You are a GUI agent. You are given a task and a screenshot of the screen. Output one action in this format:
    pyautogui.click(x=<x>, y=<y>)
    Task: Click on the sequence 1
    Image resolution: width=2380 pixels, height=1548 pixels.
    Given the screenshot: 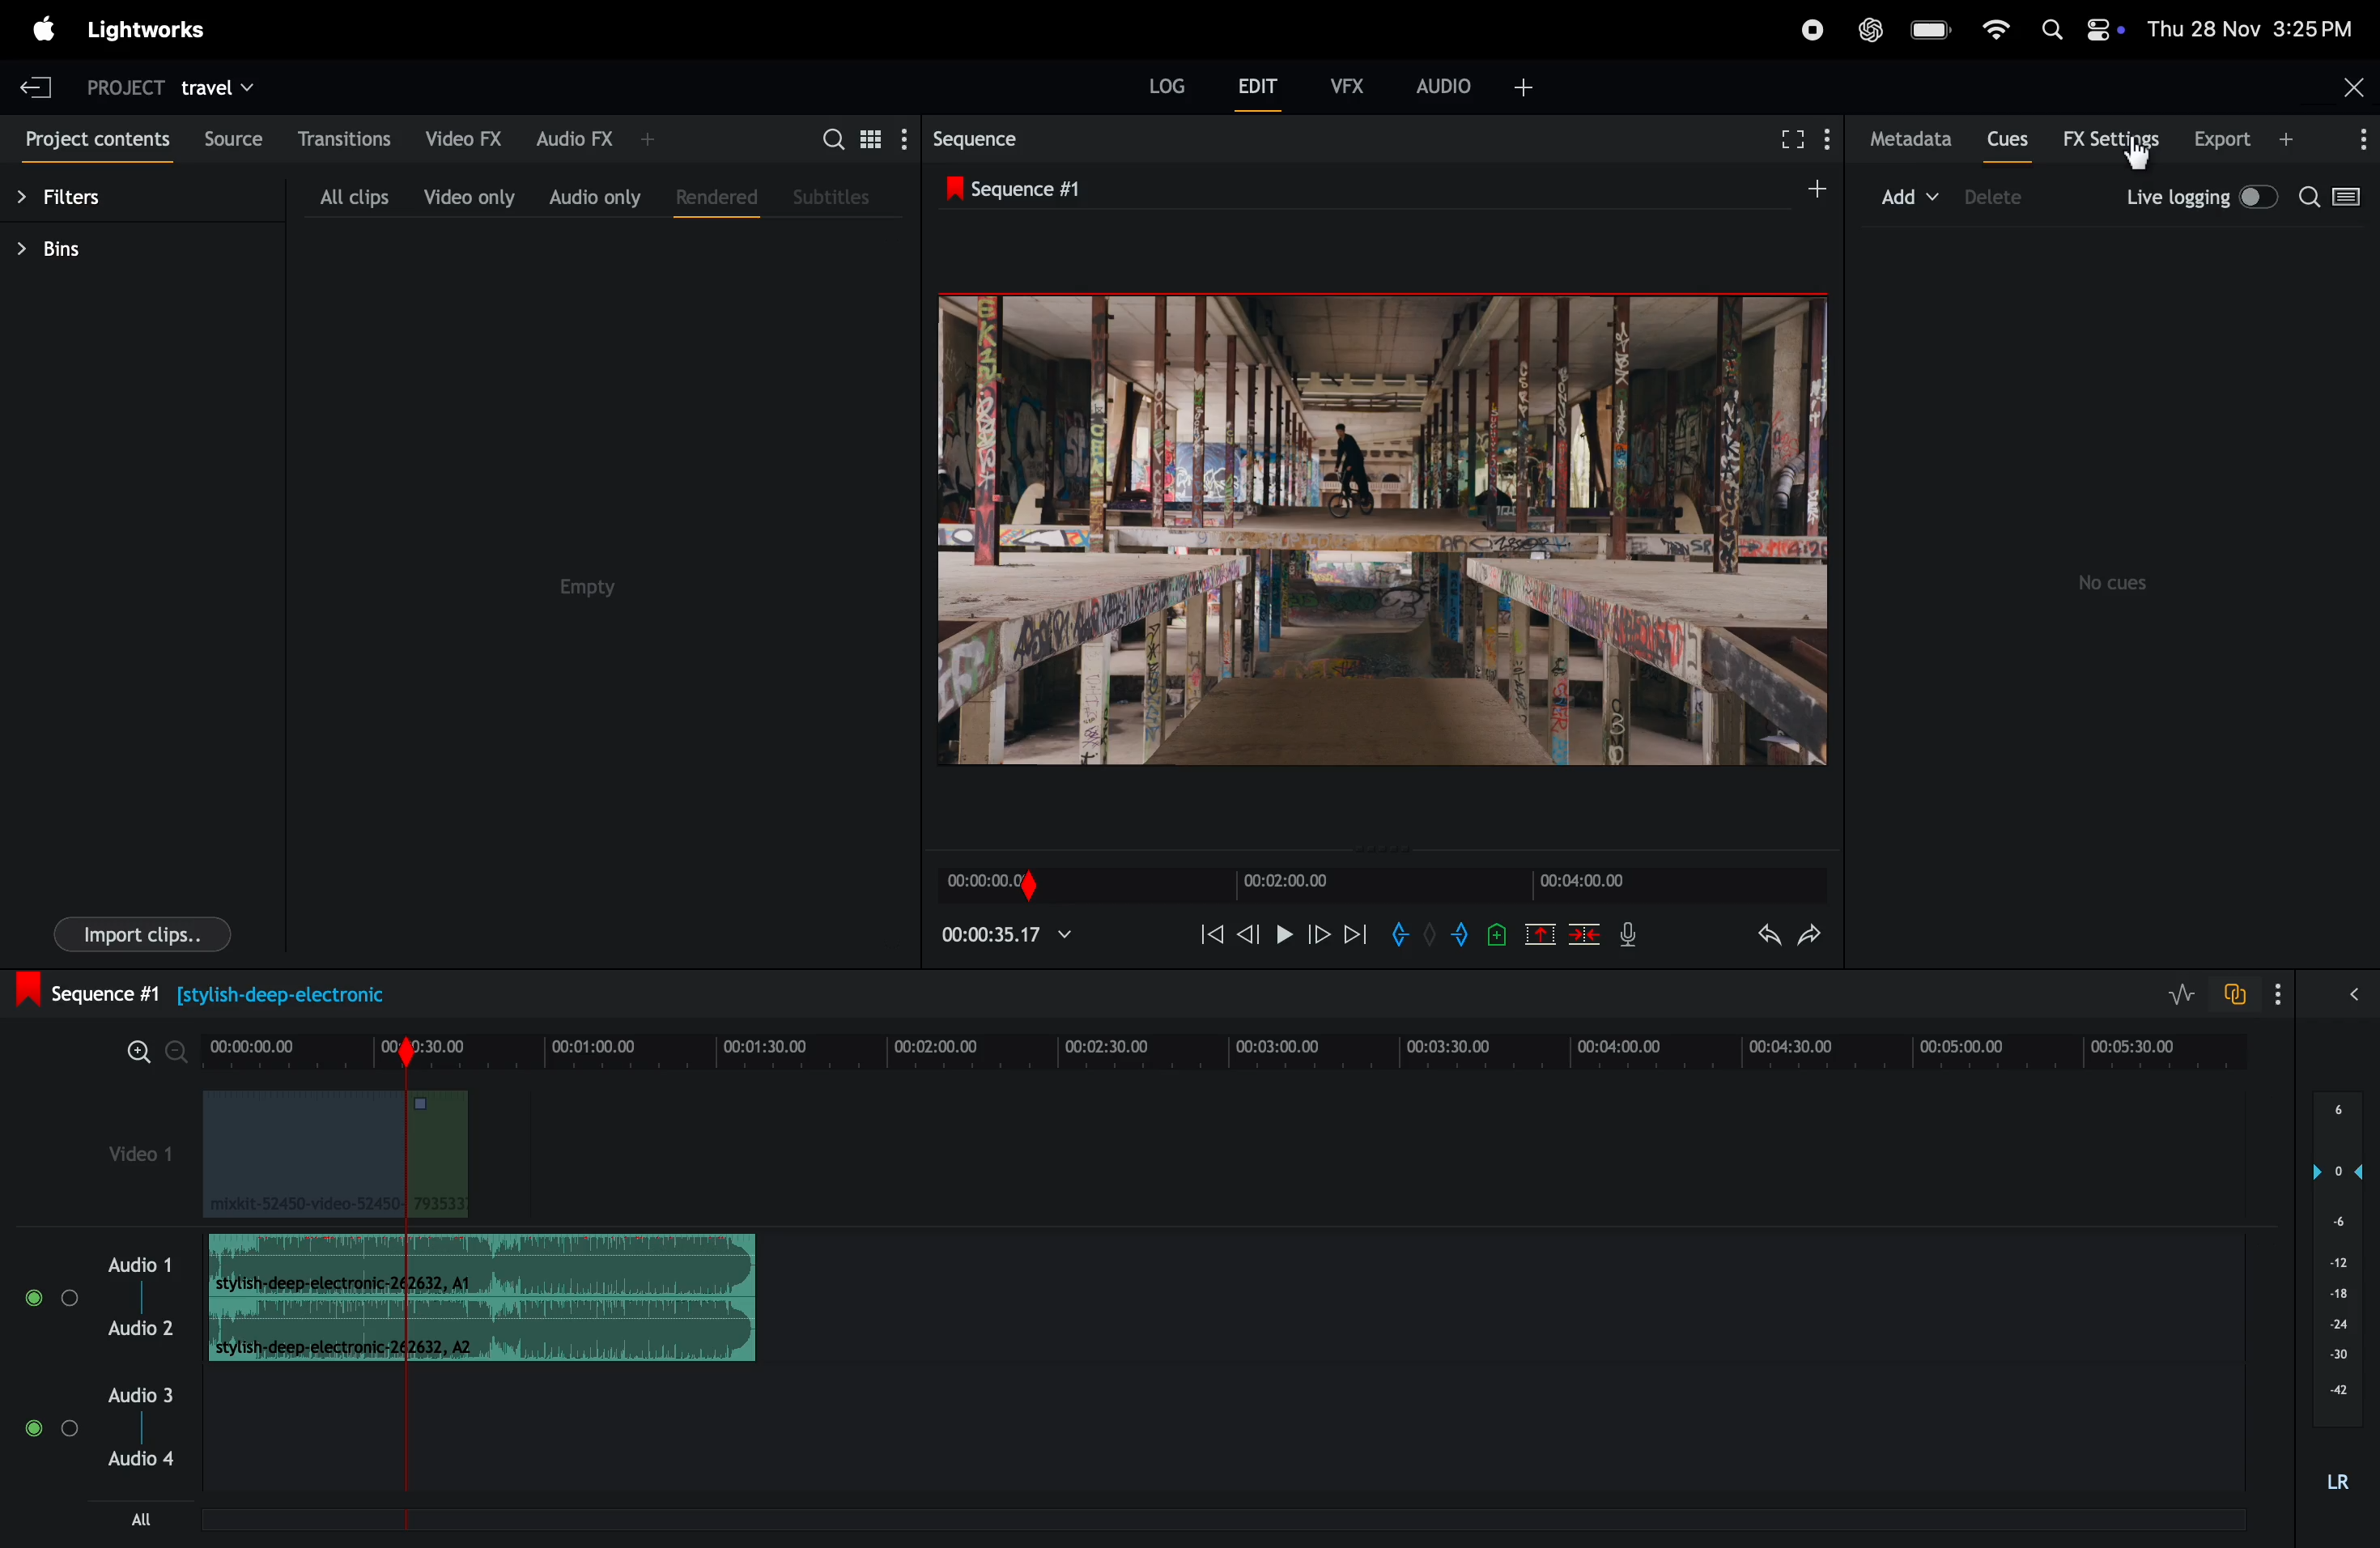 What is the action you would take?
    pyautogui.click(x=1037, y=187)
    